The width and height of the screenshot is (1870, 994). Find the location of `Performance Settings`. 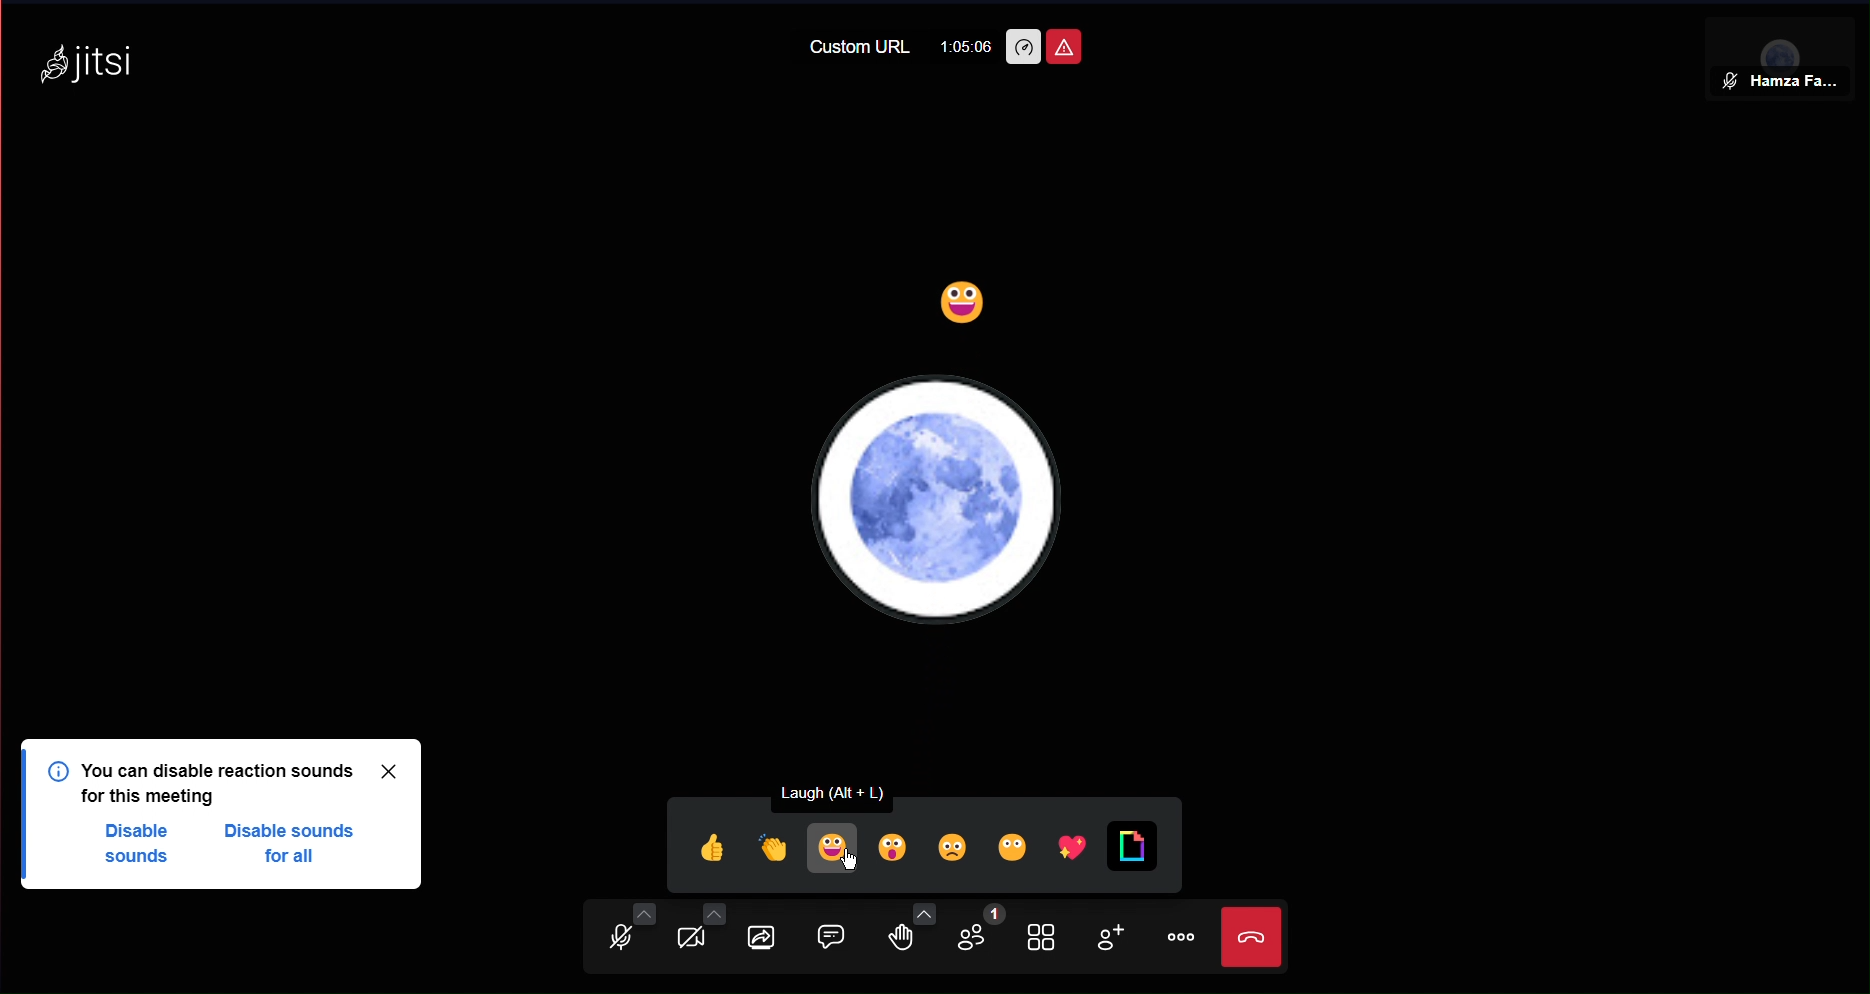

Performance Settings is located at coordinates (1022, 47).